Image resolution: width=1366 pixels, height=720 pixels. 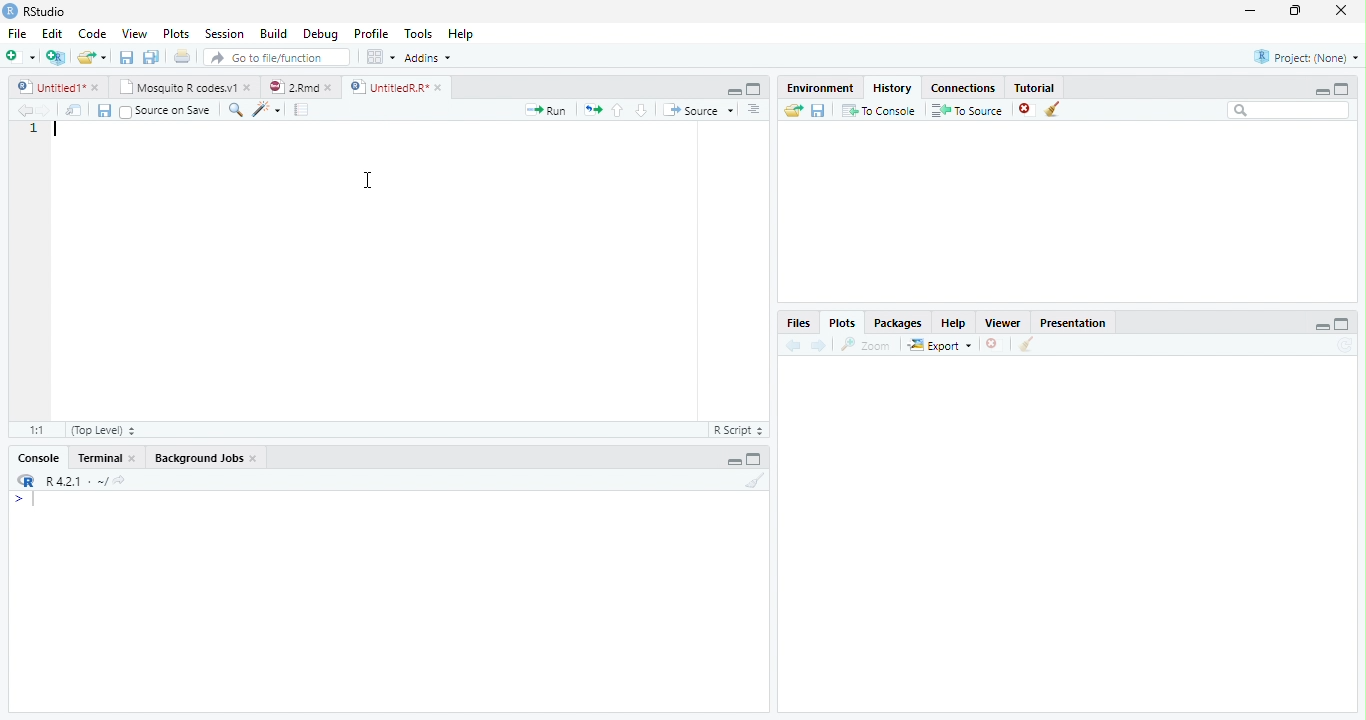 I want to click on R Script, so click(x=739, y=431).